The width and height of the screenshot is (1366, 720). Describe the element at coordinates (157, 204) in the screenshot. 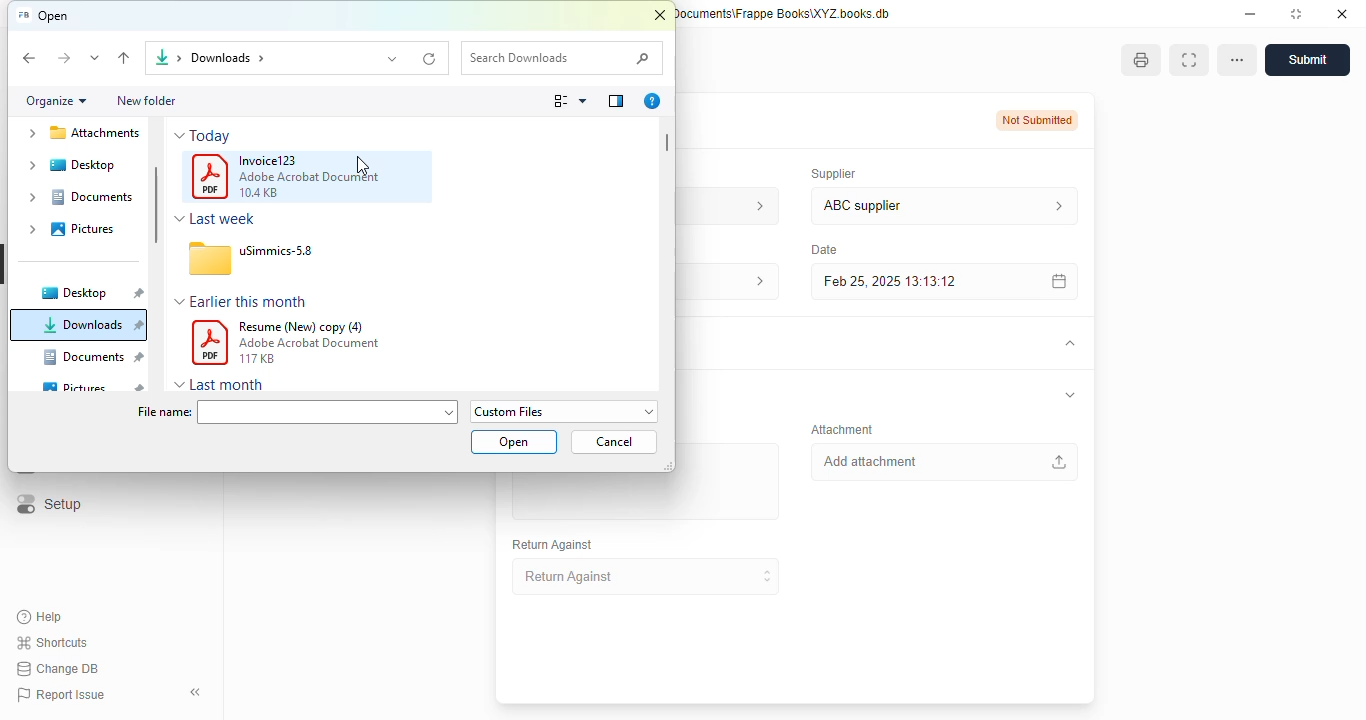

I see `scroll bar` at that location.